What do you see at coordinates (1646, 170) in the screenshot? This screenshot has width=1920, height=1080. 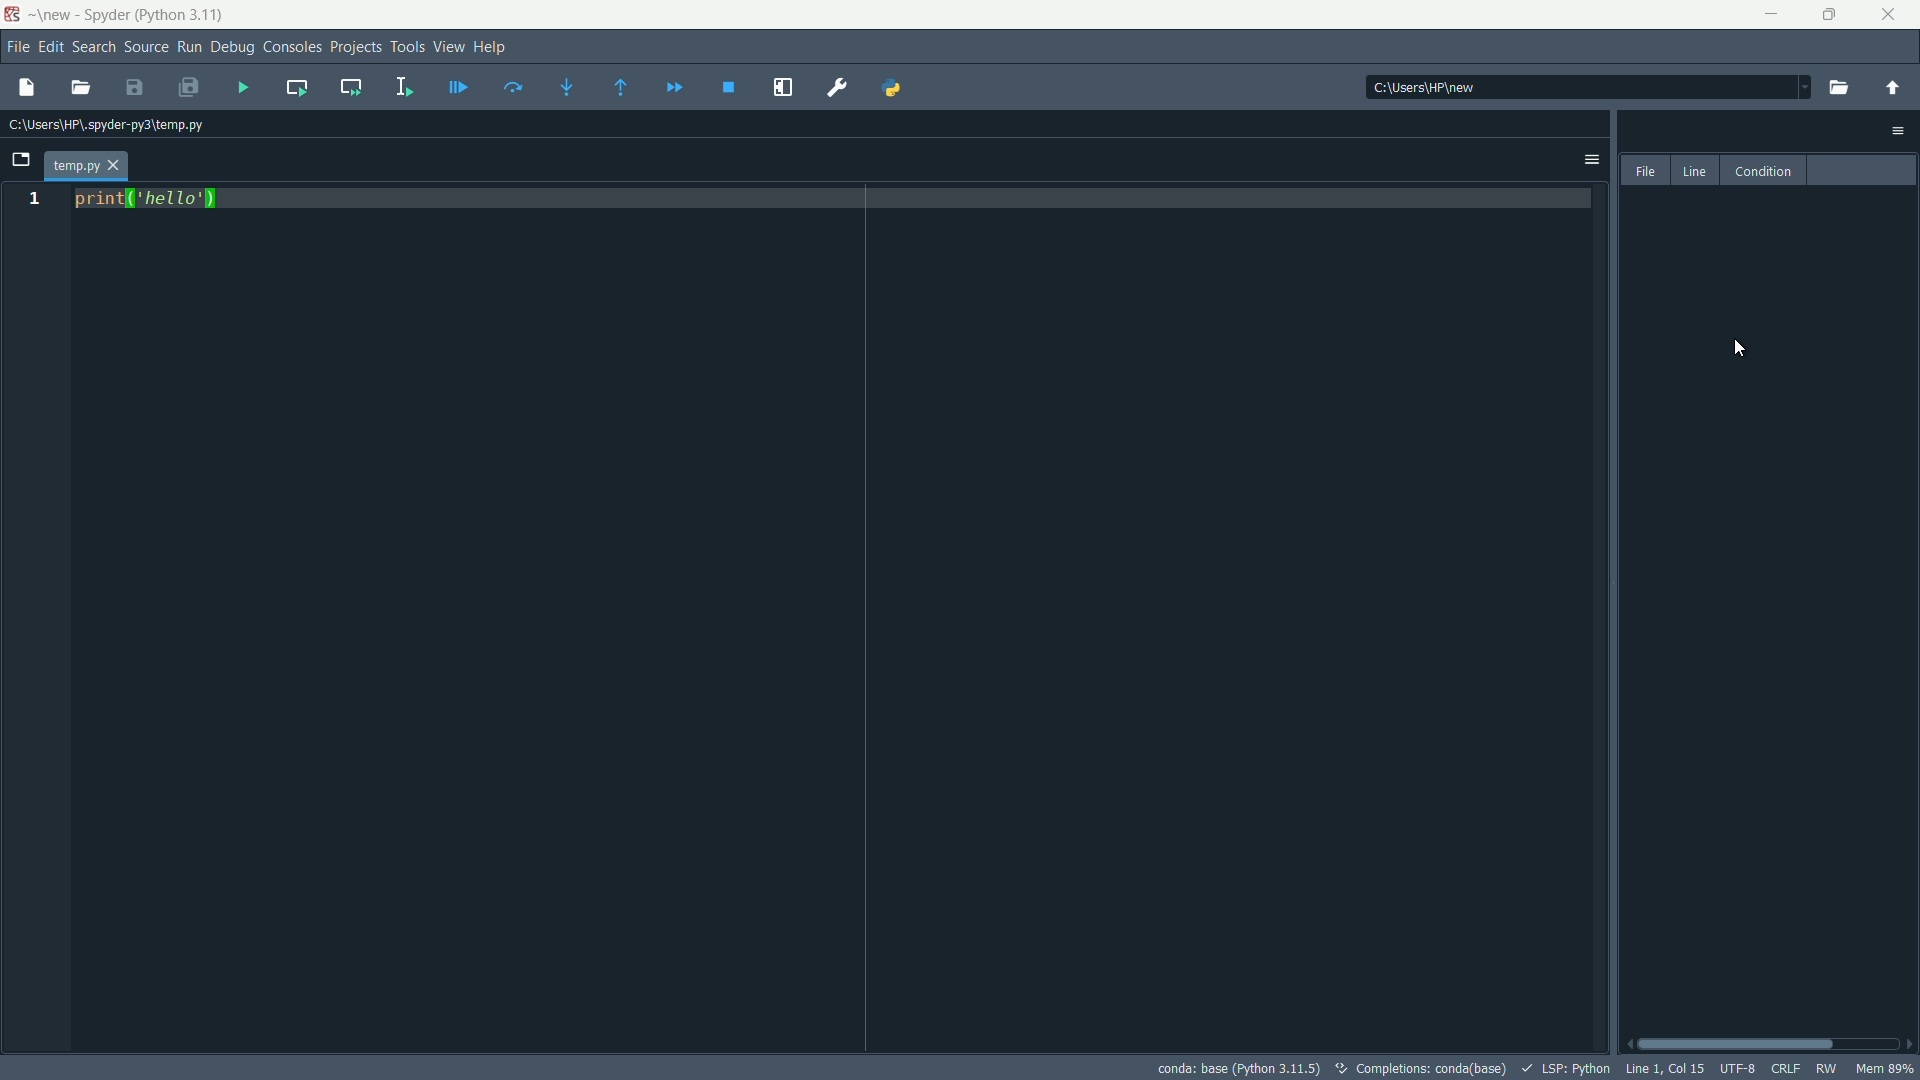 I see `file` at bounding box center [1646, 170].